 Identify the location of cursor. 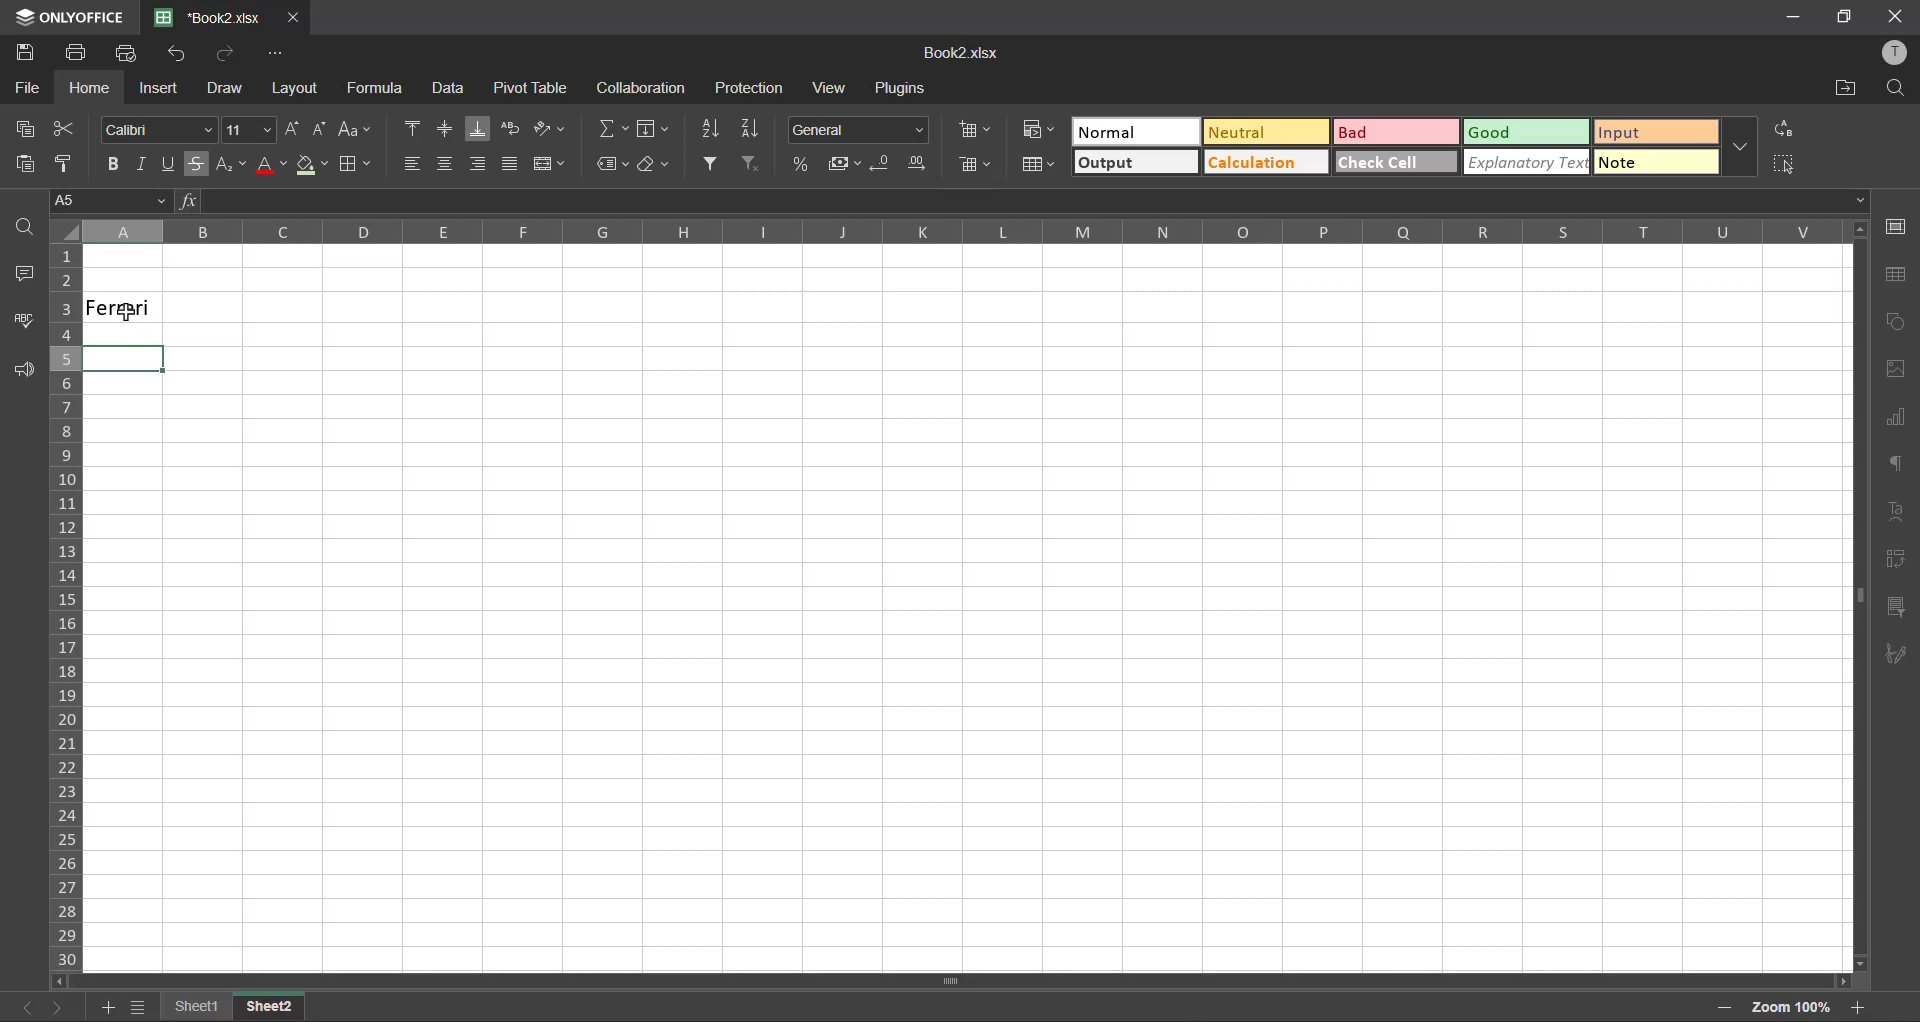
(123, 317).